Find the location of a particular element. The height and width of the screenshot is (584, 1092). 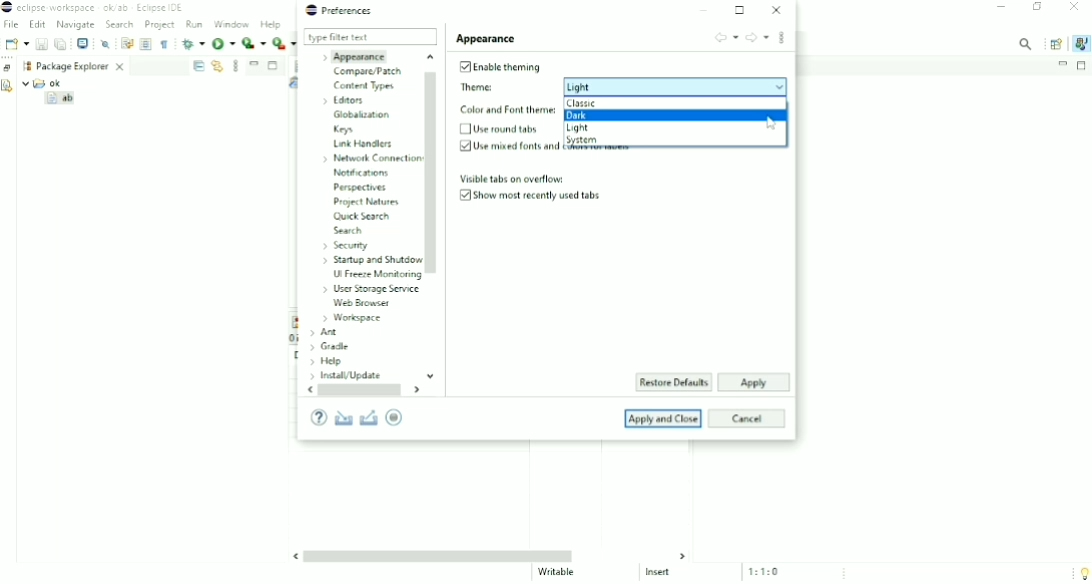

type filter text is located at coordinates (370, 37).